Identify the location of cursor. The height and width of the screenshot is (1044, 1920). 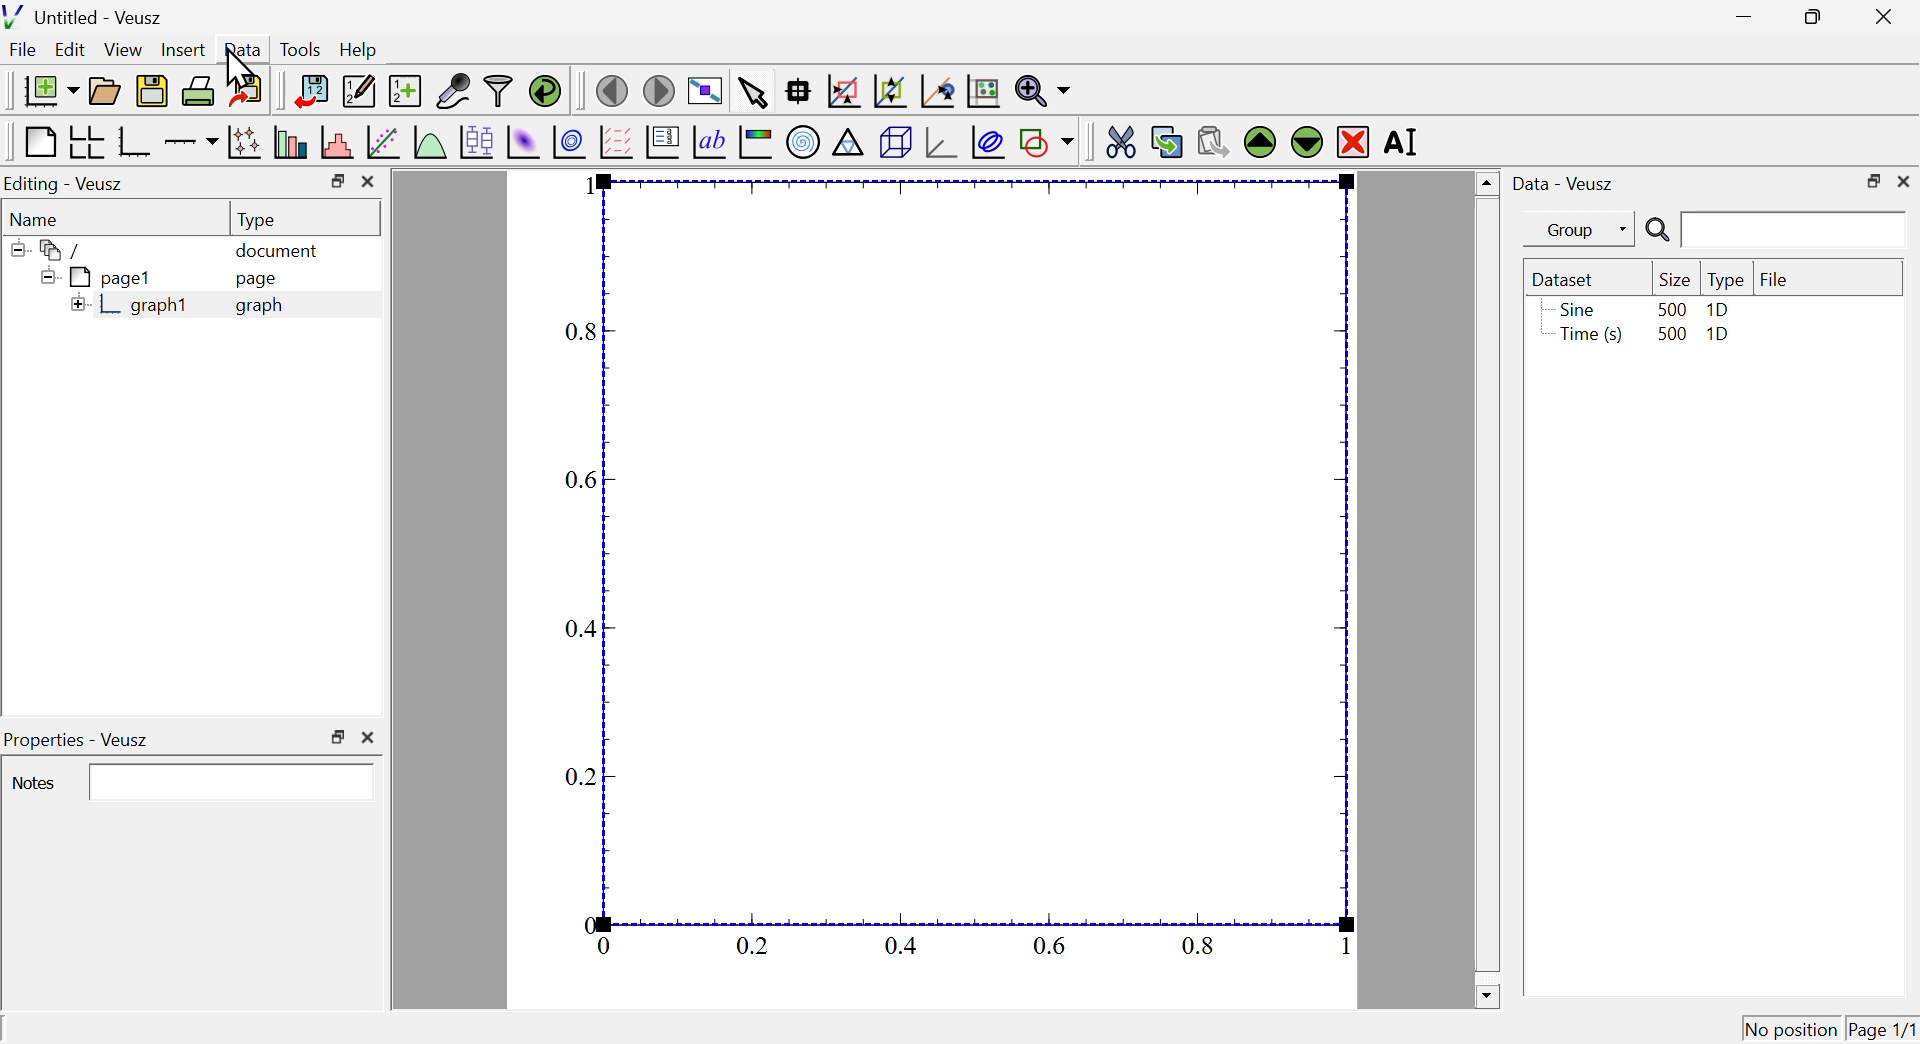
(247, 66).